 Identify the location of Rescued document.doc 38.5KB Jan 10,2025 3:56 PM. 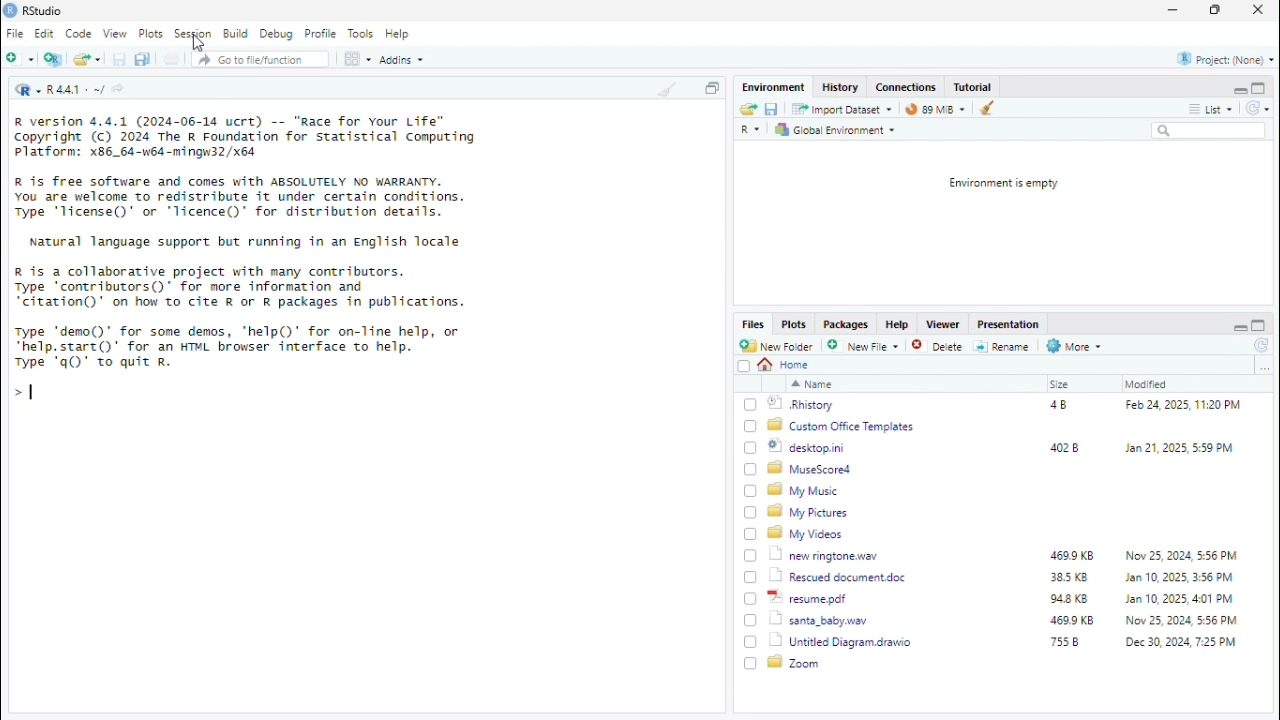
(1005, 576).